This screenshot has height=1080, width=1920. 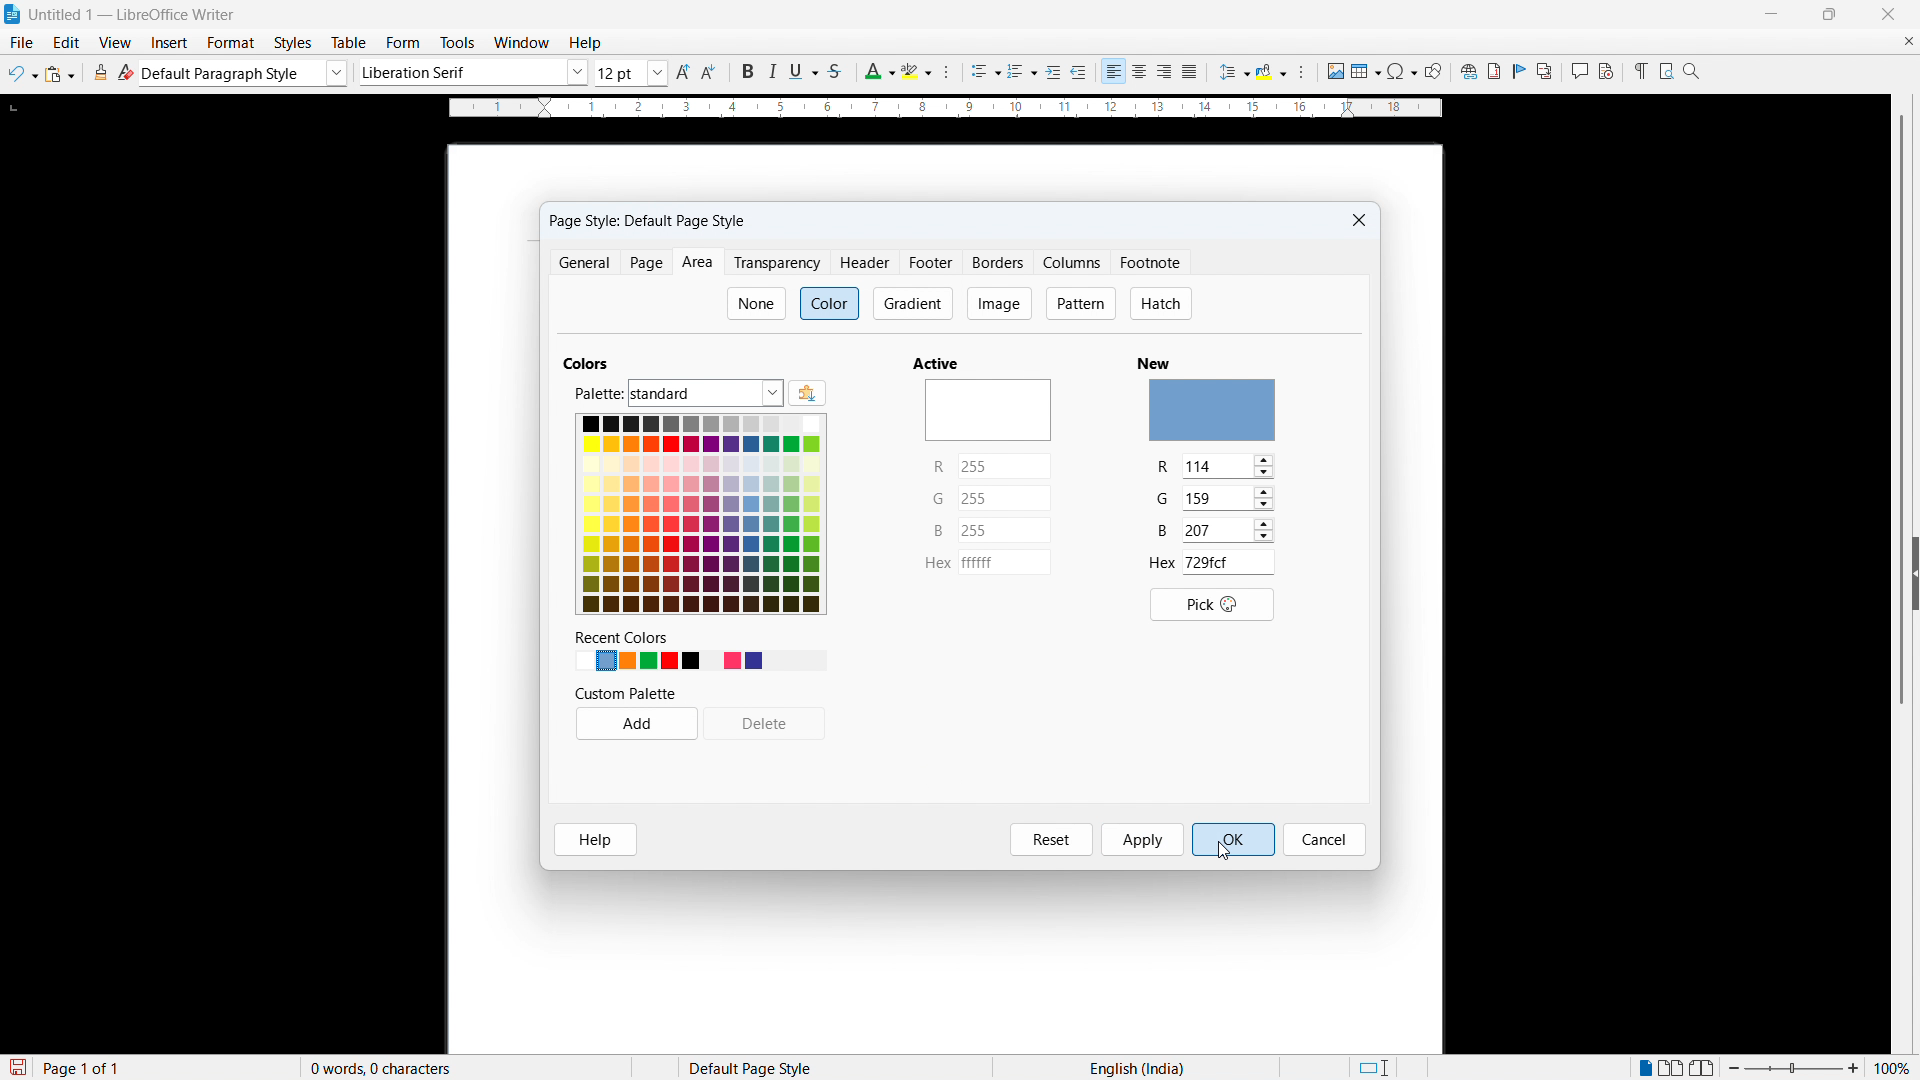 What do you see at coordinates (617, 636) in the screenshot?
I see `recent colors` at bounding box center [617, 636].